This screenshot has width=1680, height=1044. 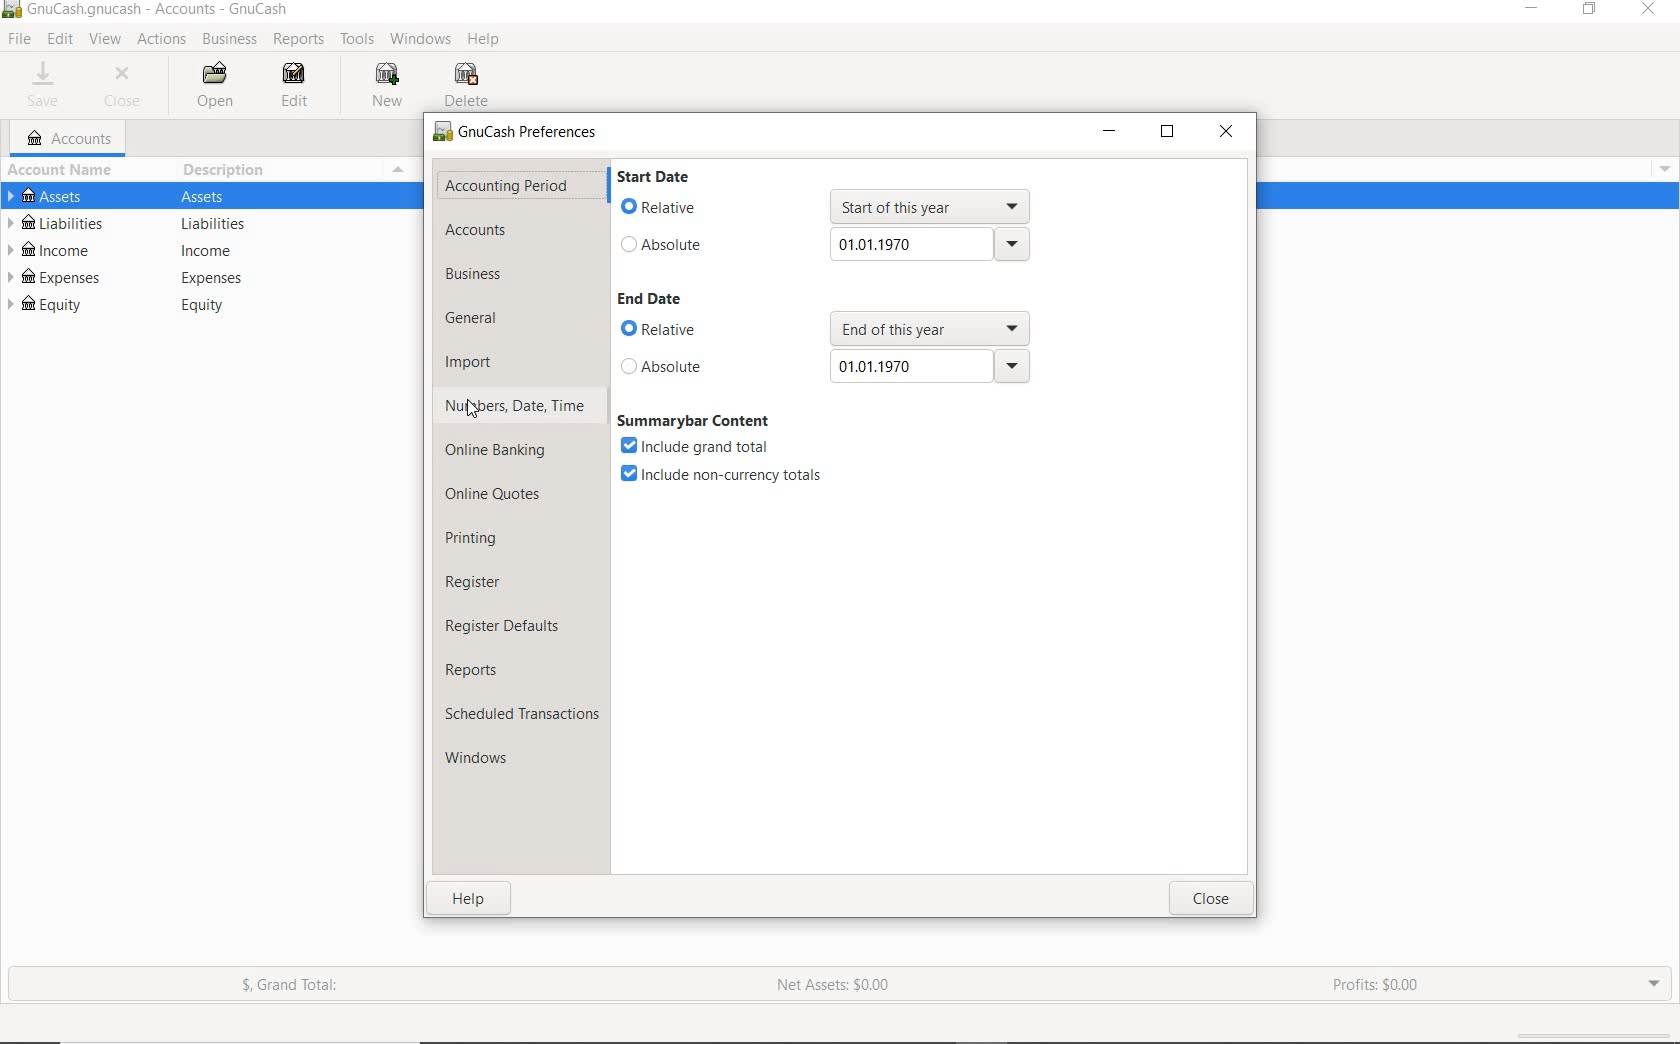 I want to click on windows, so click(x=488, y=758).